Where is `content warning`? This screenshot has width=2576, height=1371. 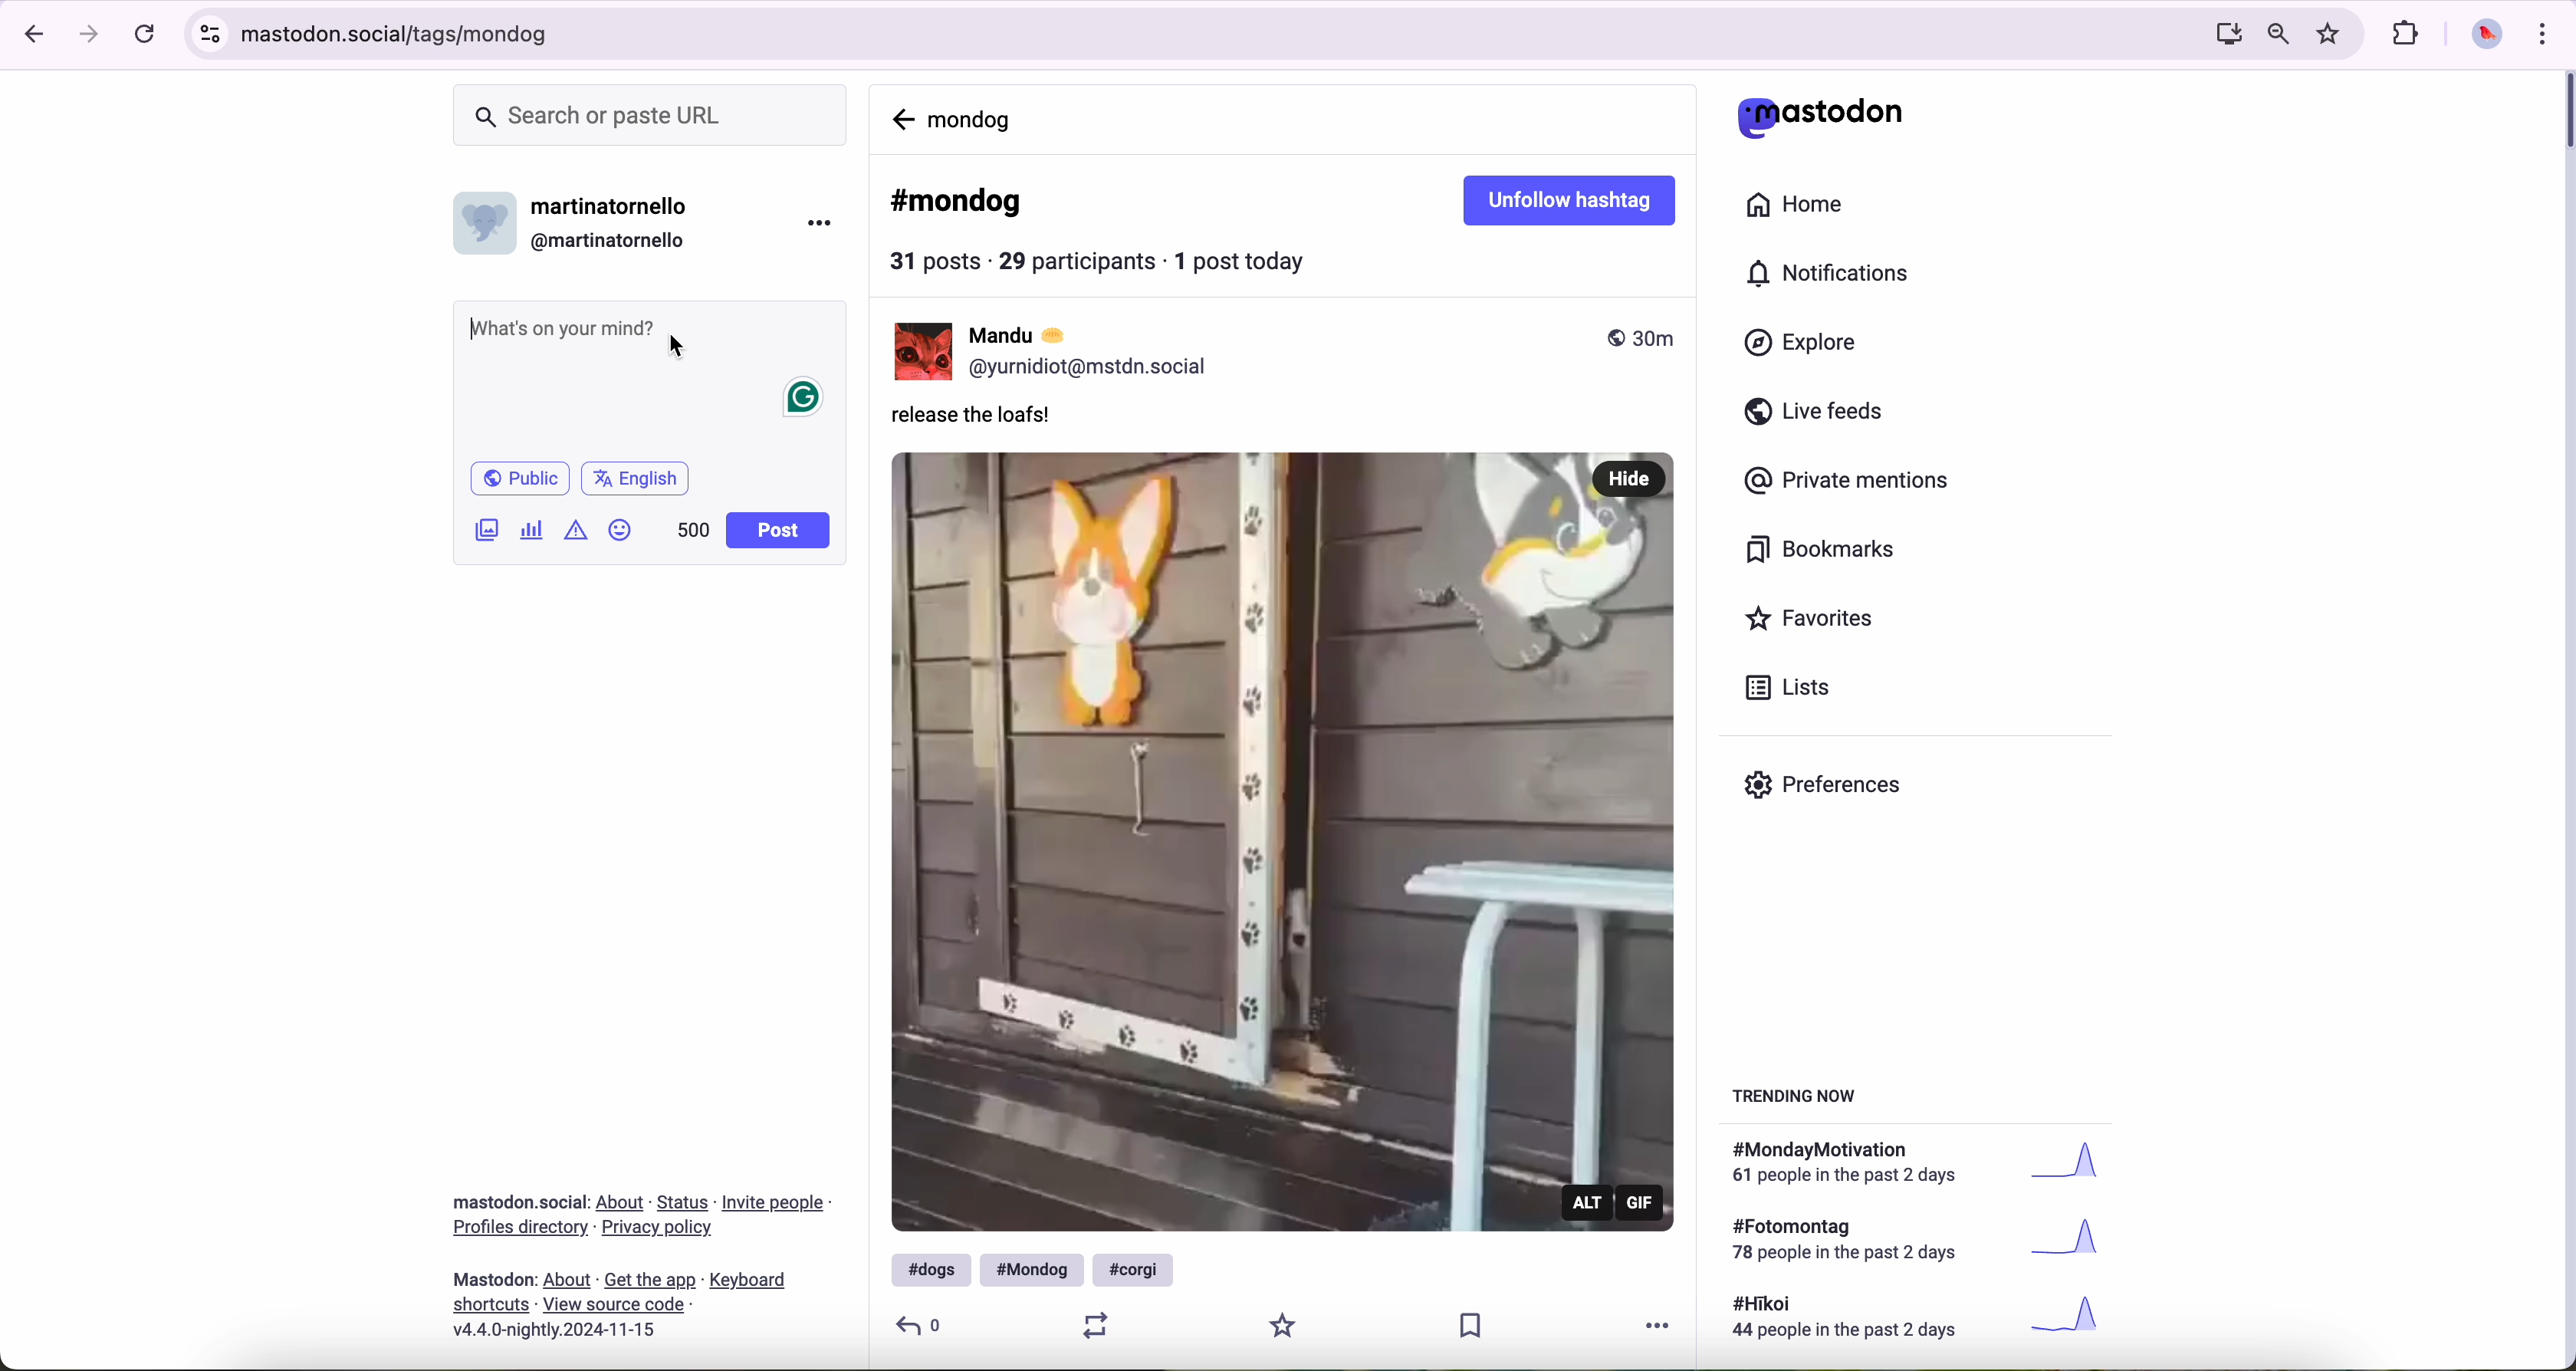 content warning is located at coordinates (573, 535).